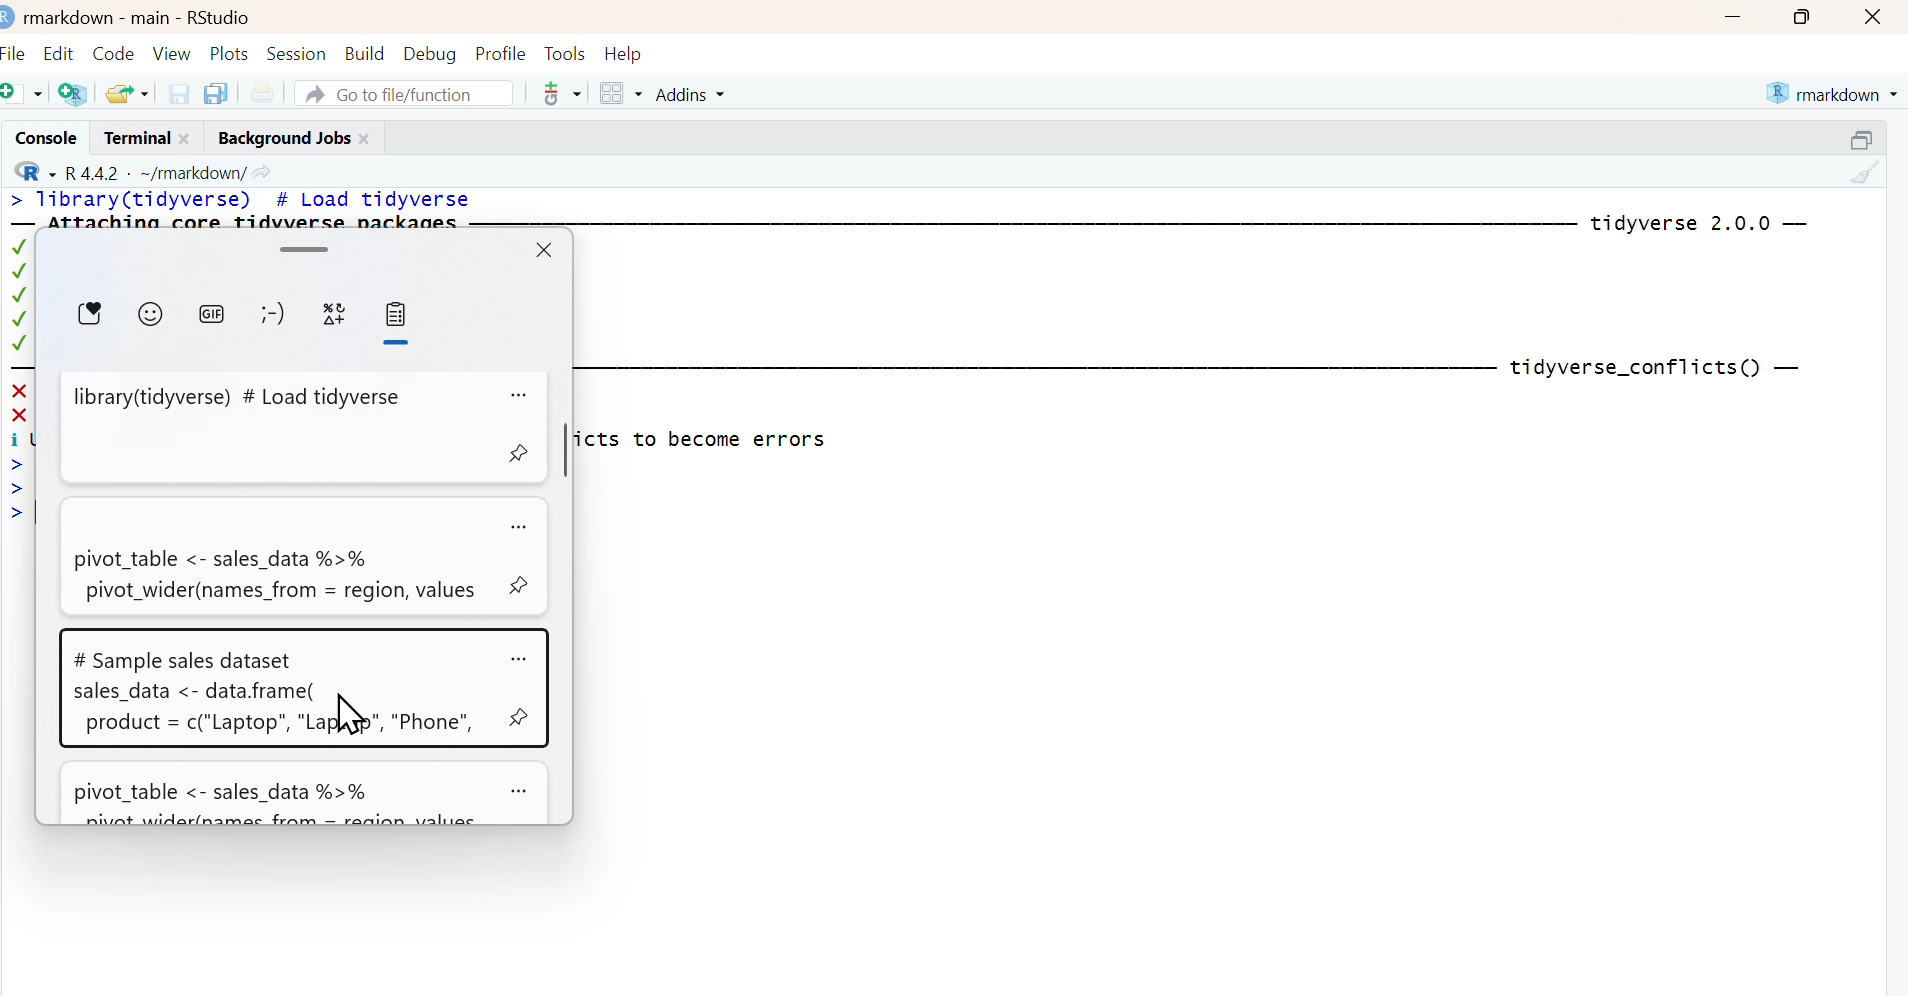  I want to click on Plots, so click(230, 51).